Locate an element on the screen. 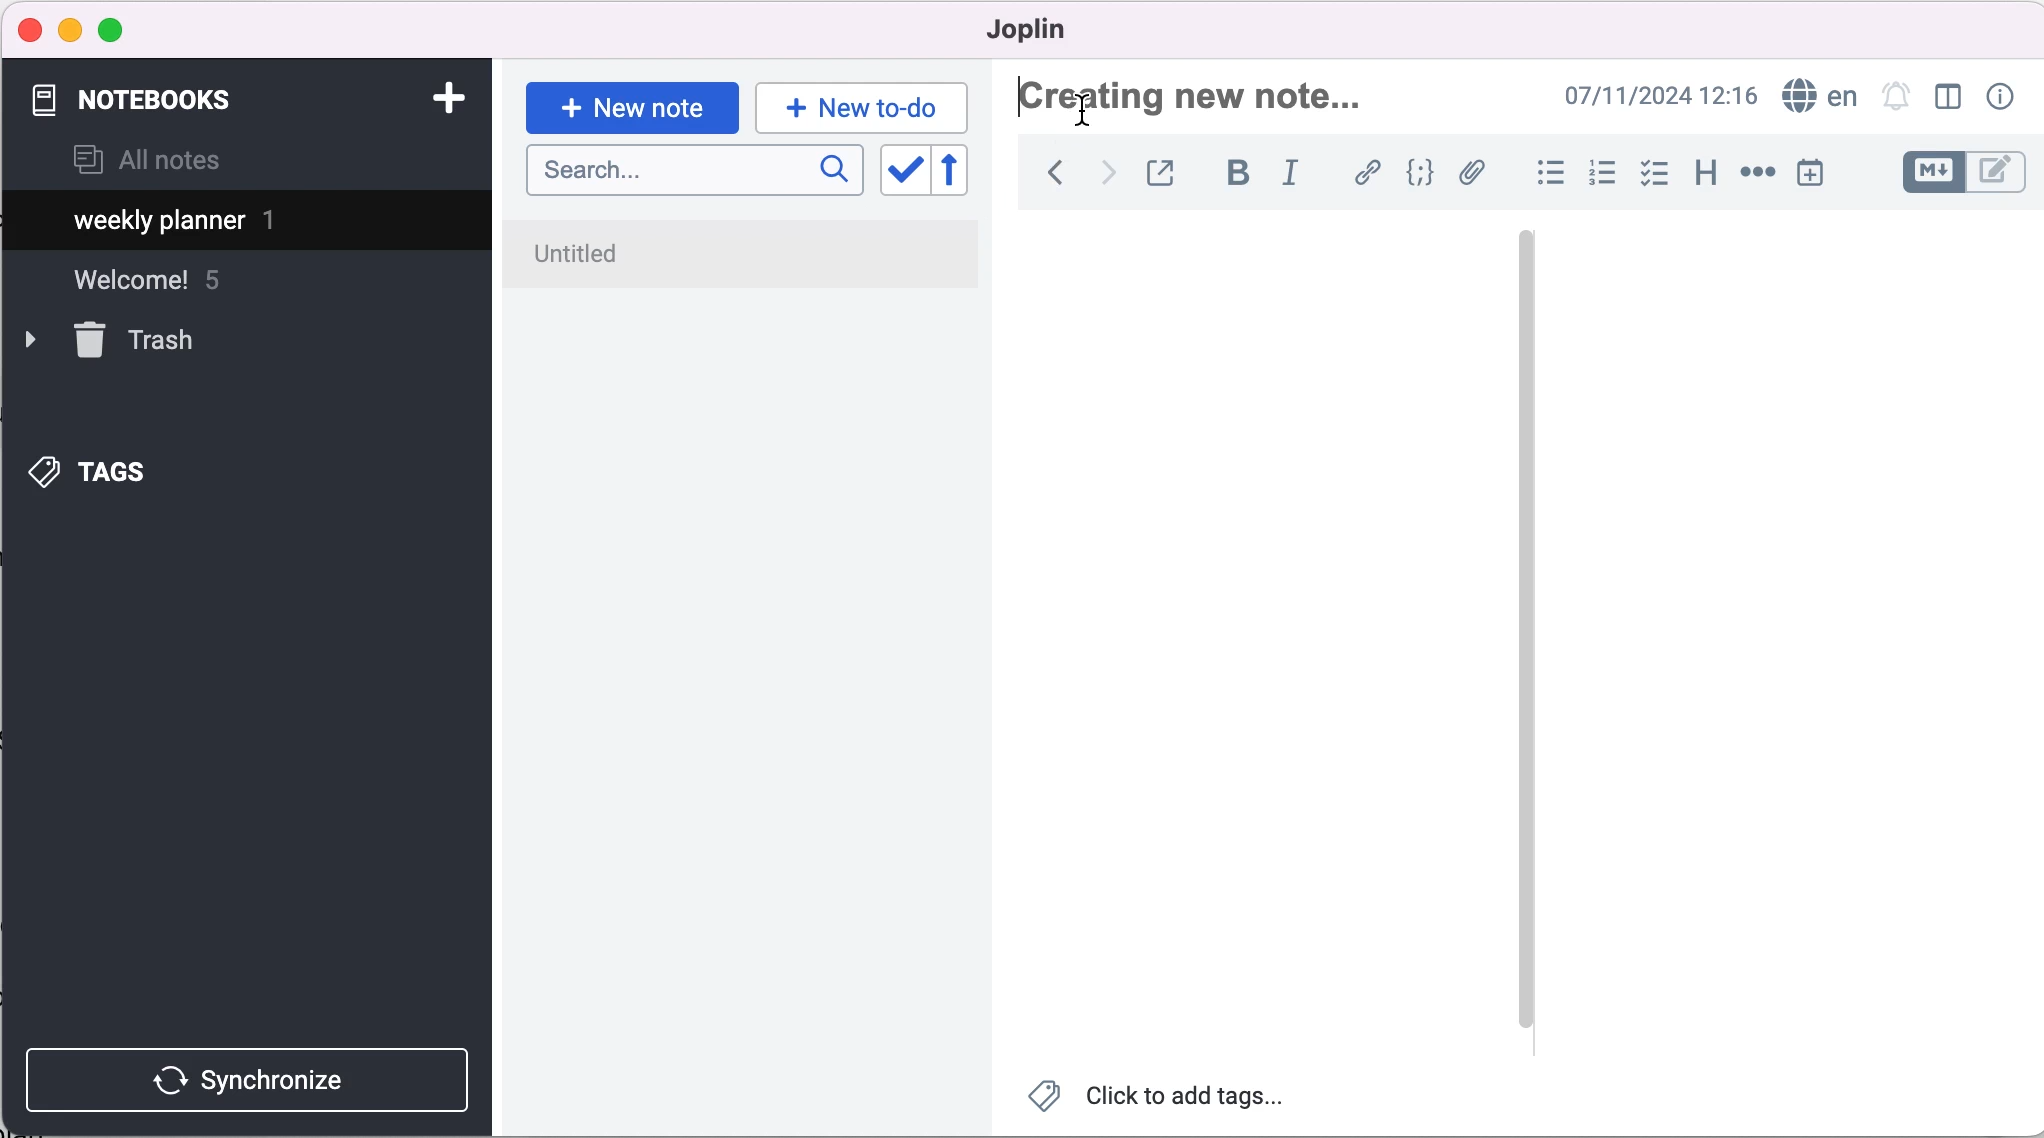  tags is located at coordinates (121, 467).